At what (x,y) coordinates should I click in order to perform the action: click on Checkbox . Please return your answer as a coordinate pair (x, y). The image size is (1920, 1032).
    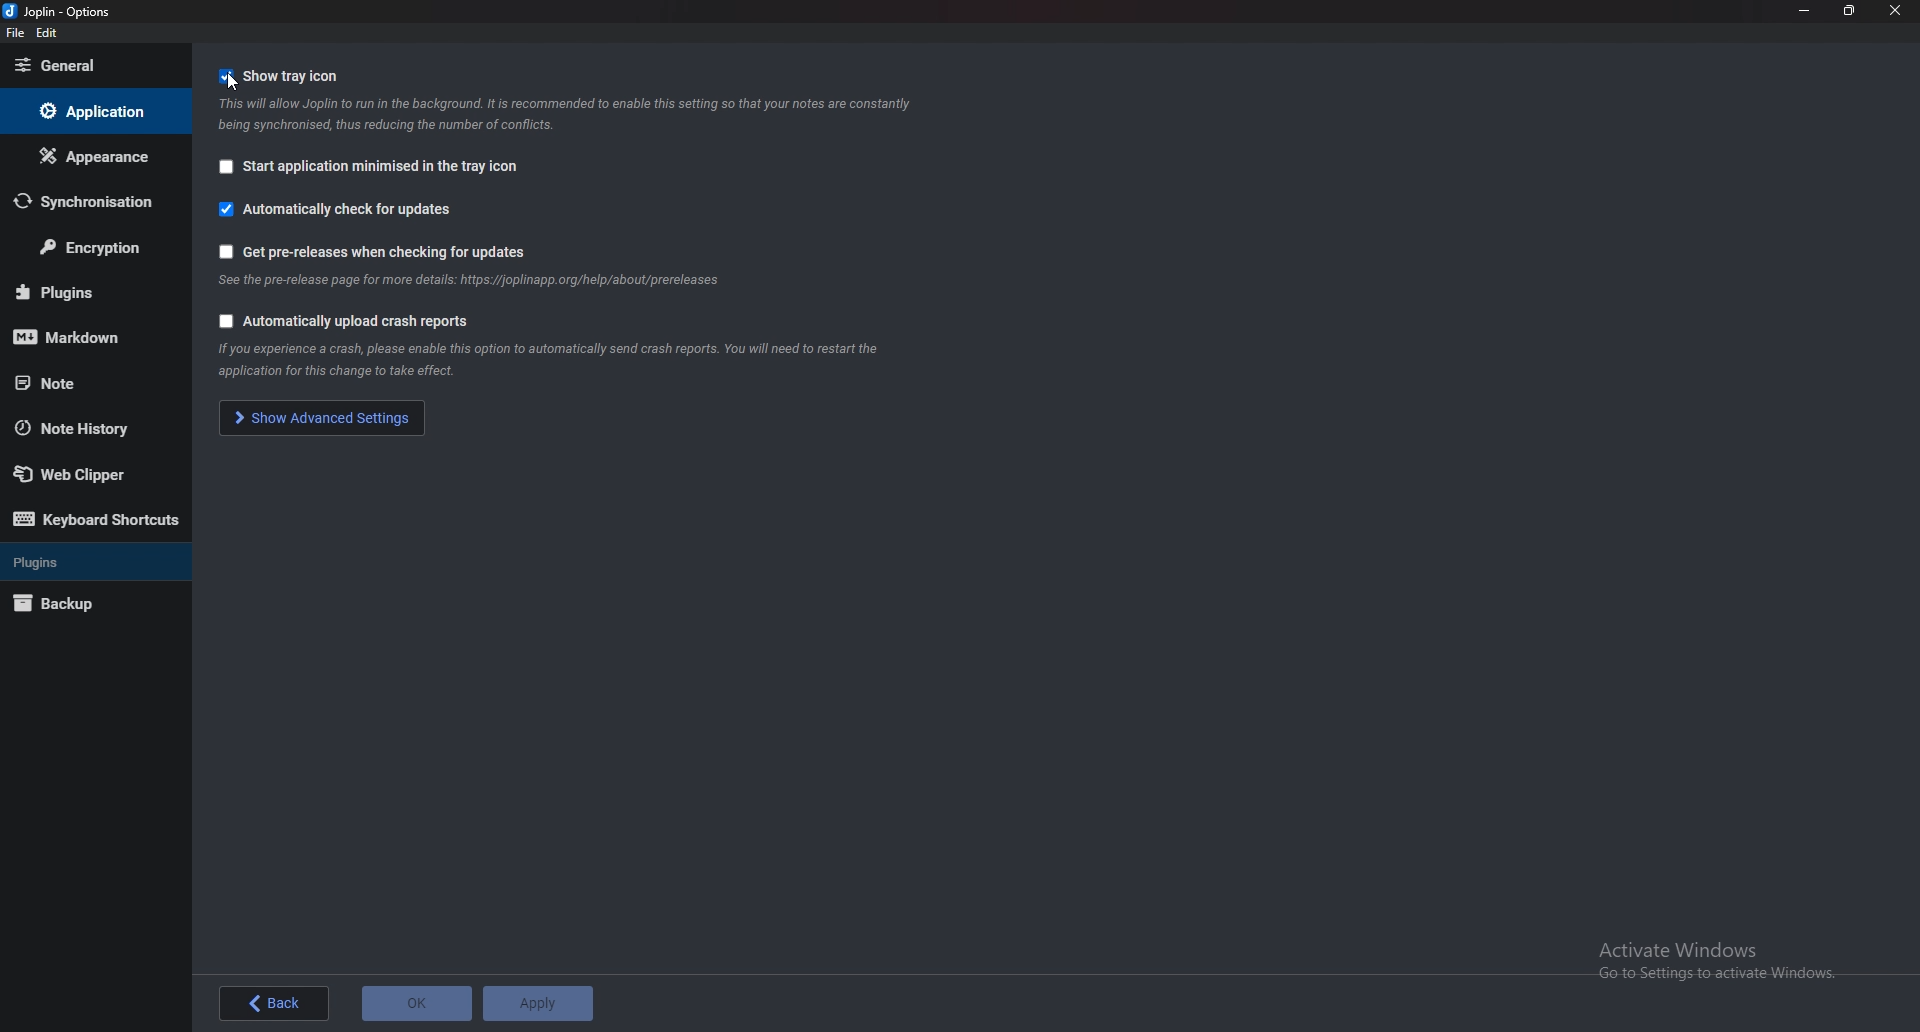
    Looking at the image, I should click on (225, 251).